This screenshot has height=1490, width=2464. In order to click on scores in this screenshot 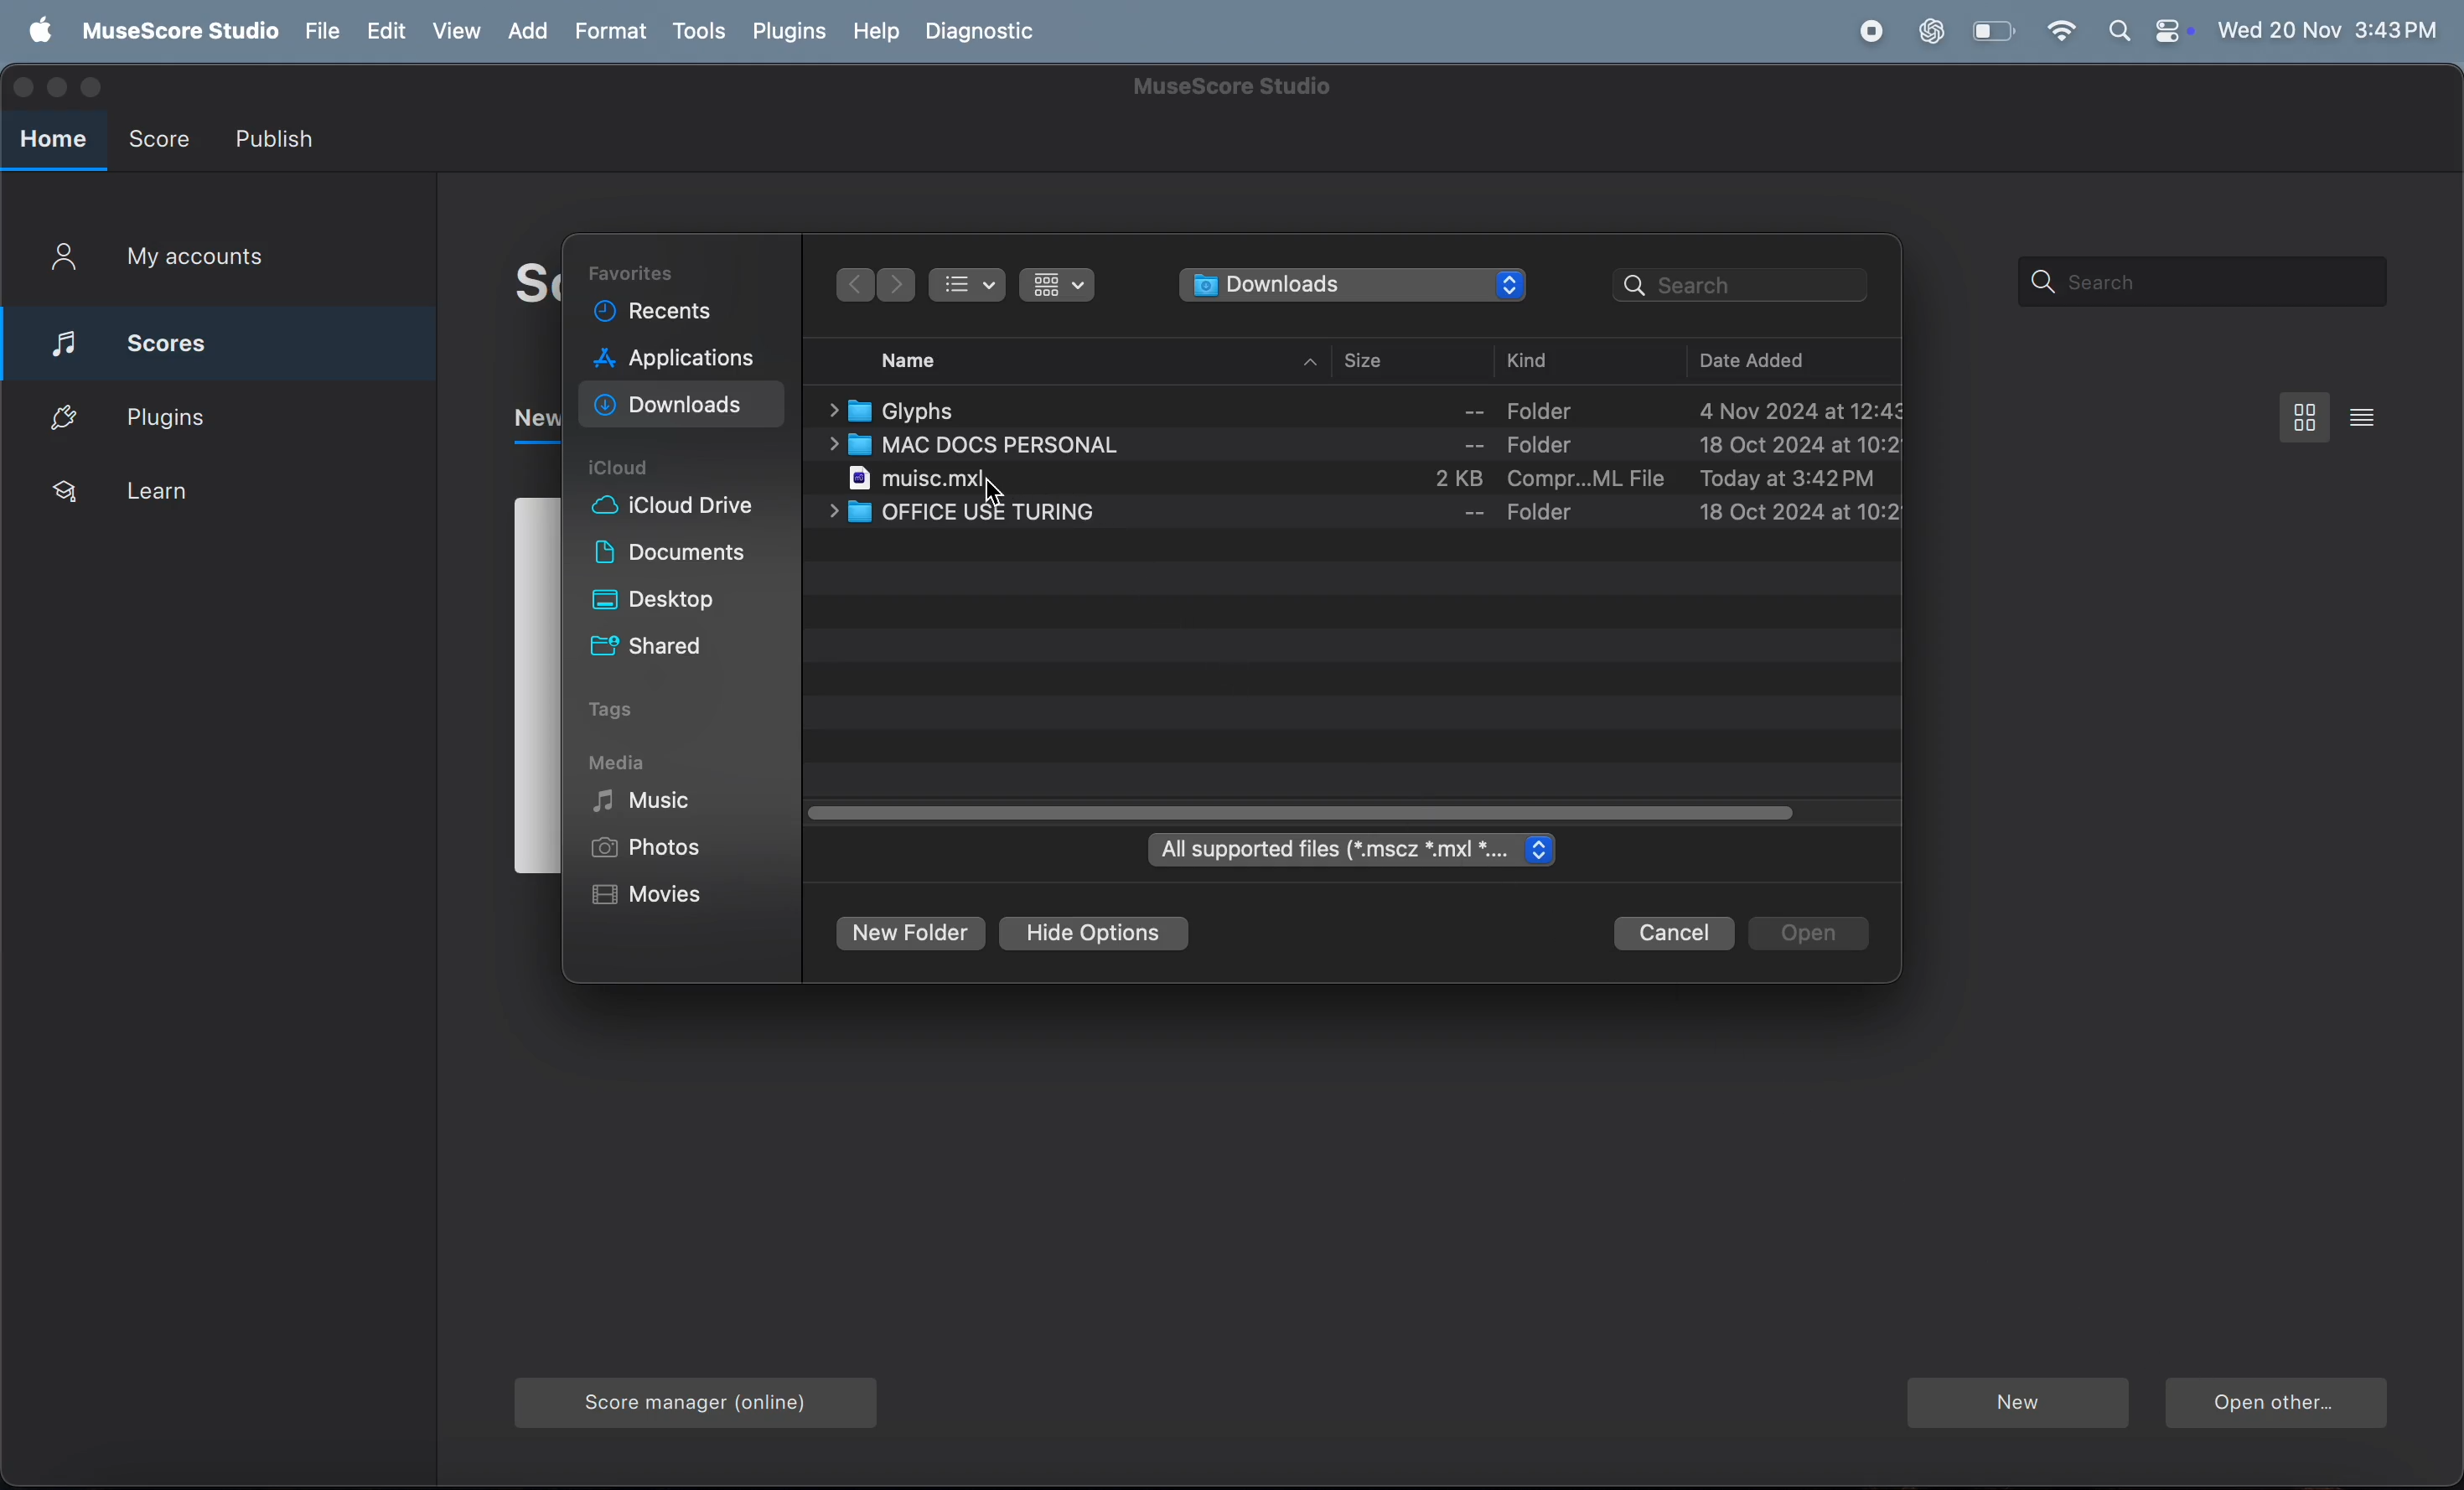, I will do `click(224, 340)`.